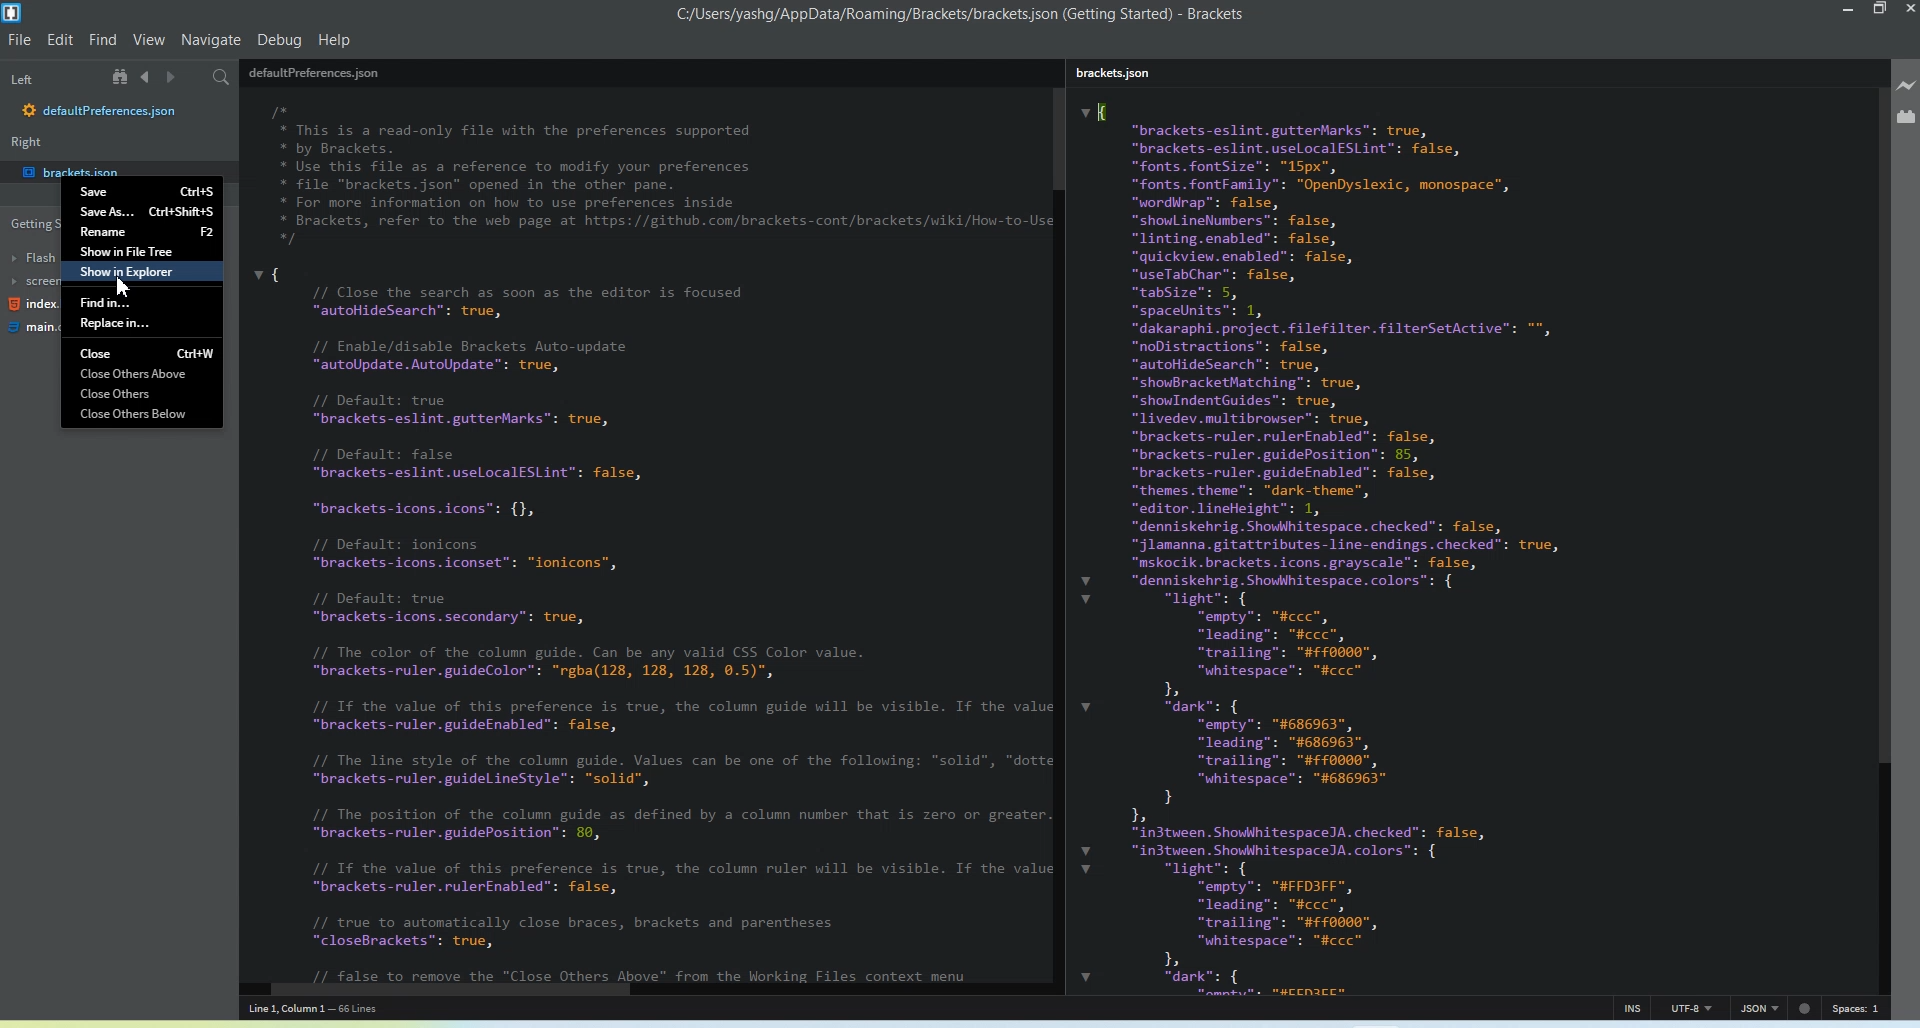 The height and width of the screenshot is (1028, 1920). What do you see at coordinates (31, 329) in the screenshot?
I see `main` at bounding box center [31, 329].